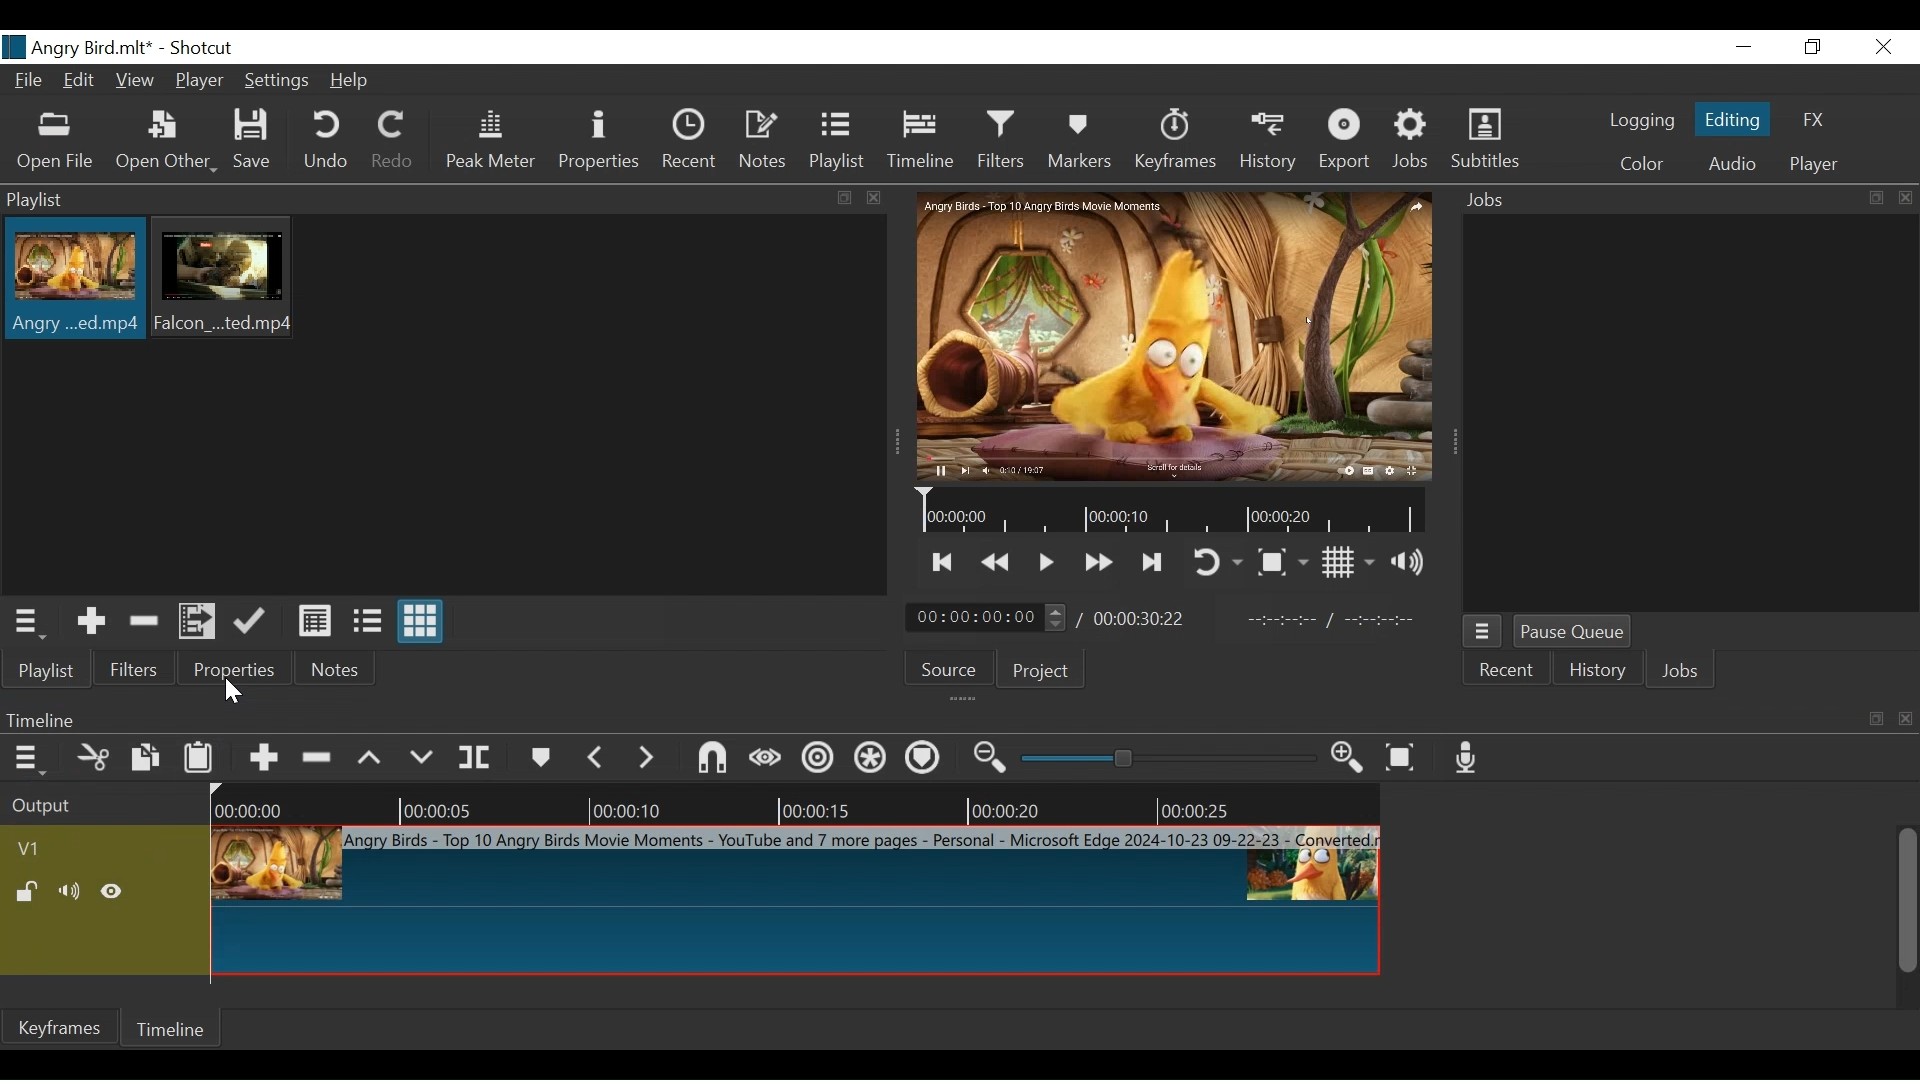 Image resolution: width=1920 pixels, height=1080 pixels. I want to click on Timeline menu, so click(955, 719).